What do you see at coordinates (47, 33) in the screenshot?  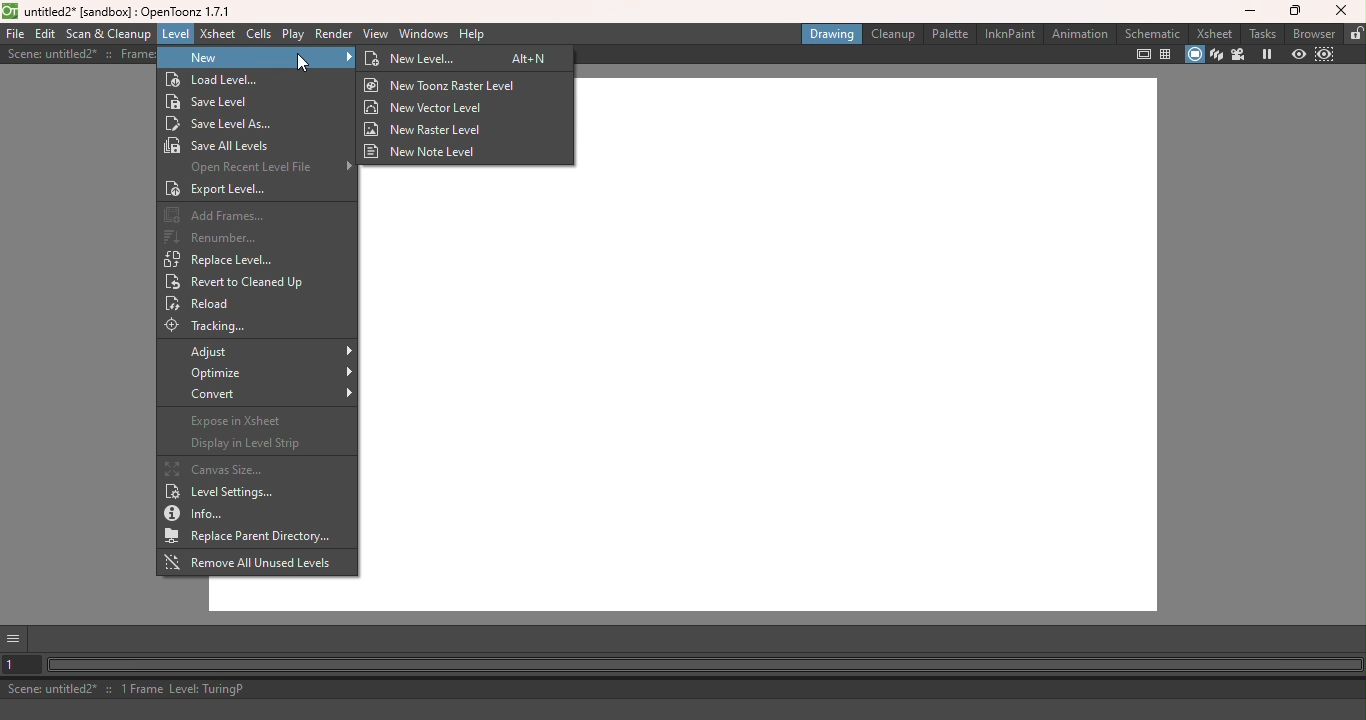 I see `Edit` at bounding box center [47, 33].